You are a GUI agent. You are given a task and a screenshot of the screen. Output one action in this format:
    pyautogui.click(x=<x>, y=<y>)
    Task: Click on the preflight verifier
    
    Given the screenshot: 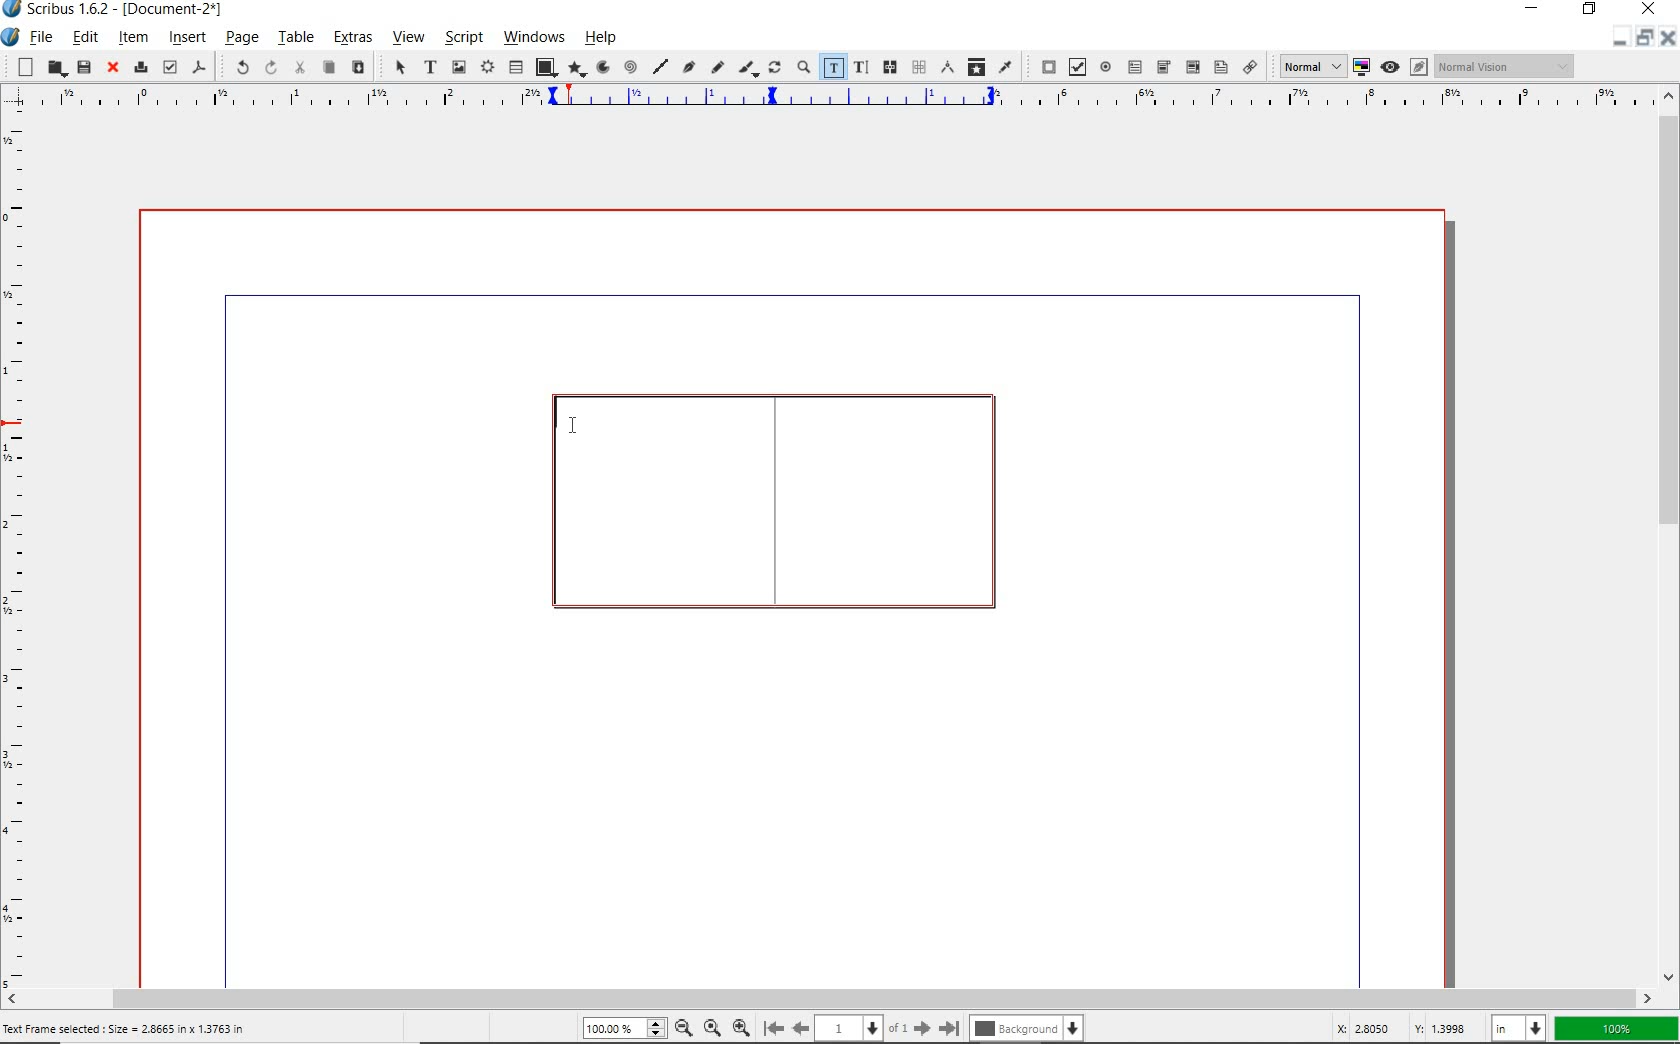 What is the action you would take?
    pyautogui.click(x=170, y=66)
    